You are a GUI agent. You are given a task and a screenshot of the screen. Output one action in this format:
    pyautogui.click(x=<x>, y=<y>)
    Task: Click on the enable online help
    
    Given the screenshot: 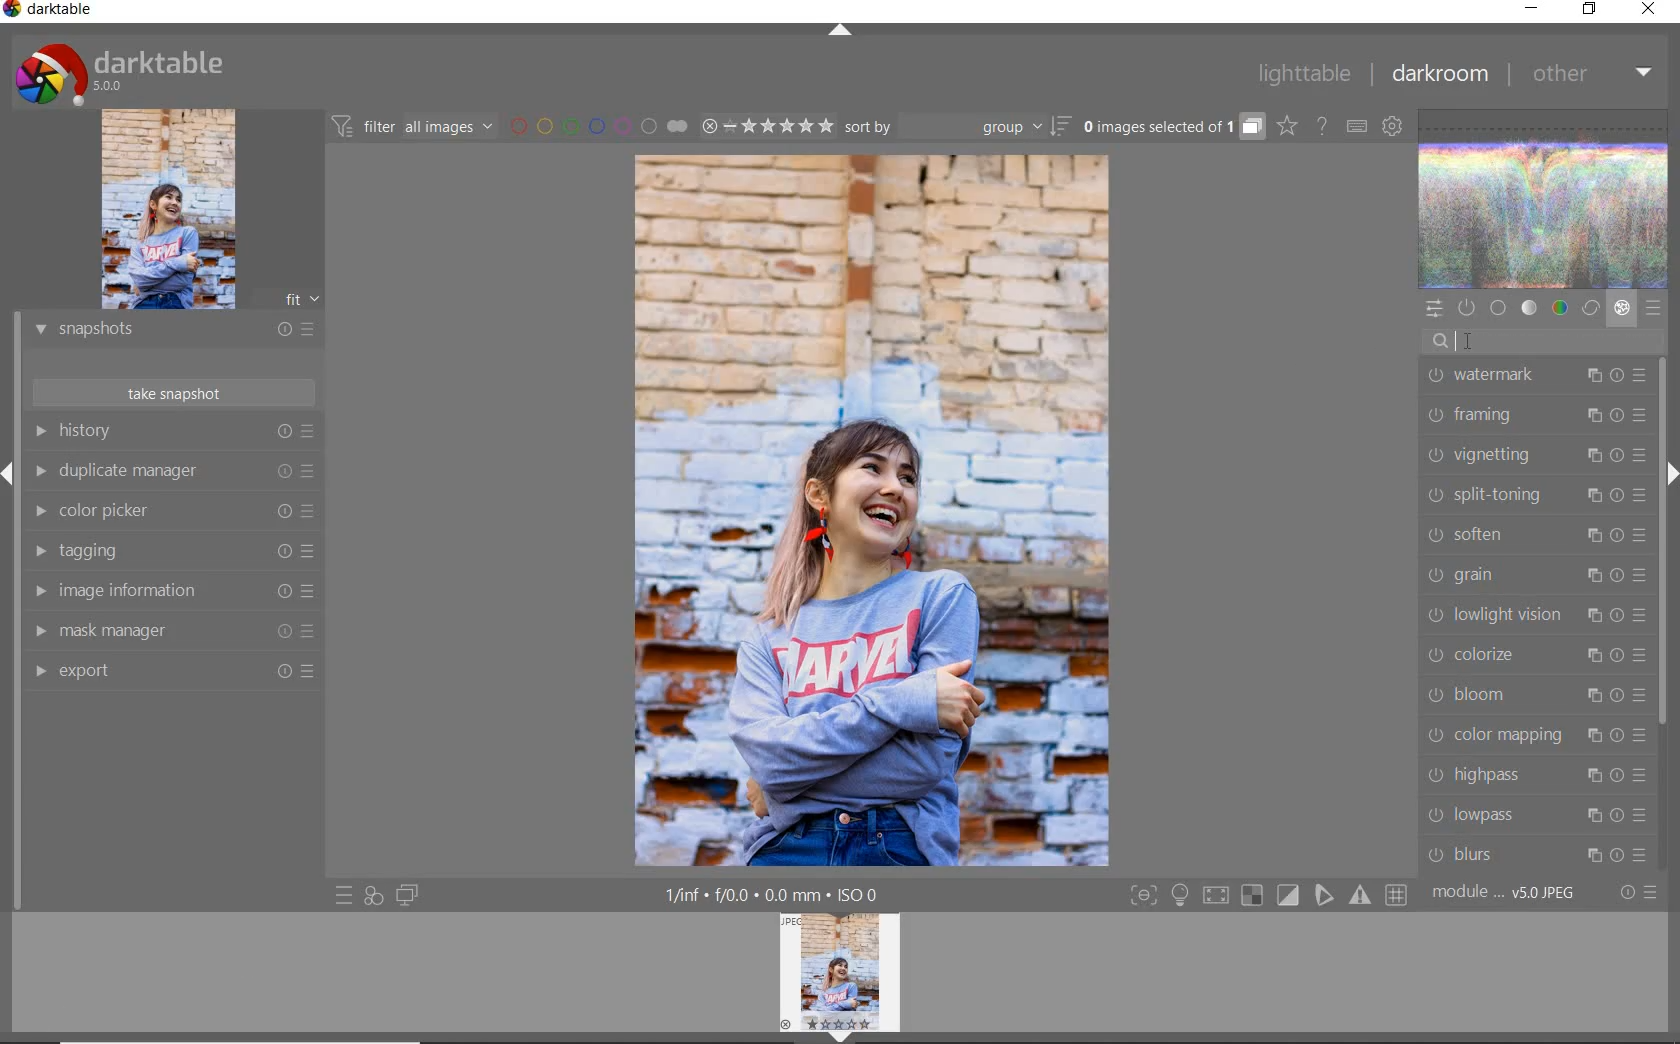 What is the action you would take?
    pyautogui.click(x=1323, y=125)
    